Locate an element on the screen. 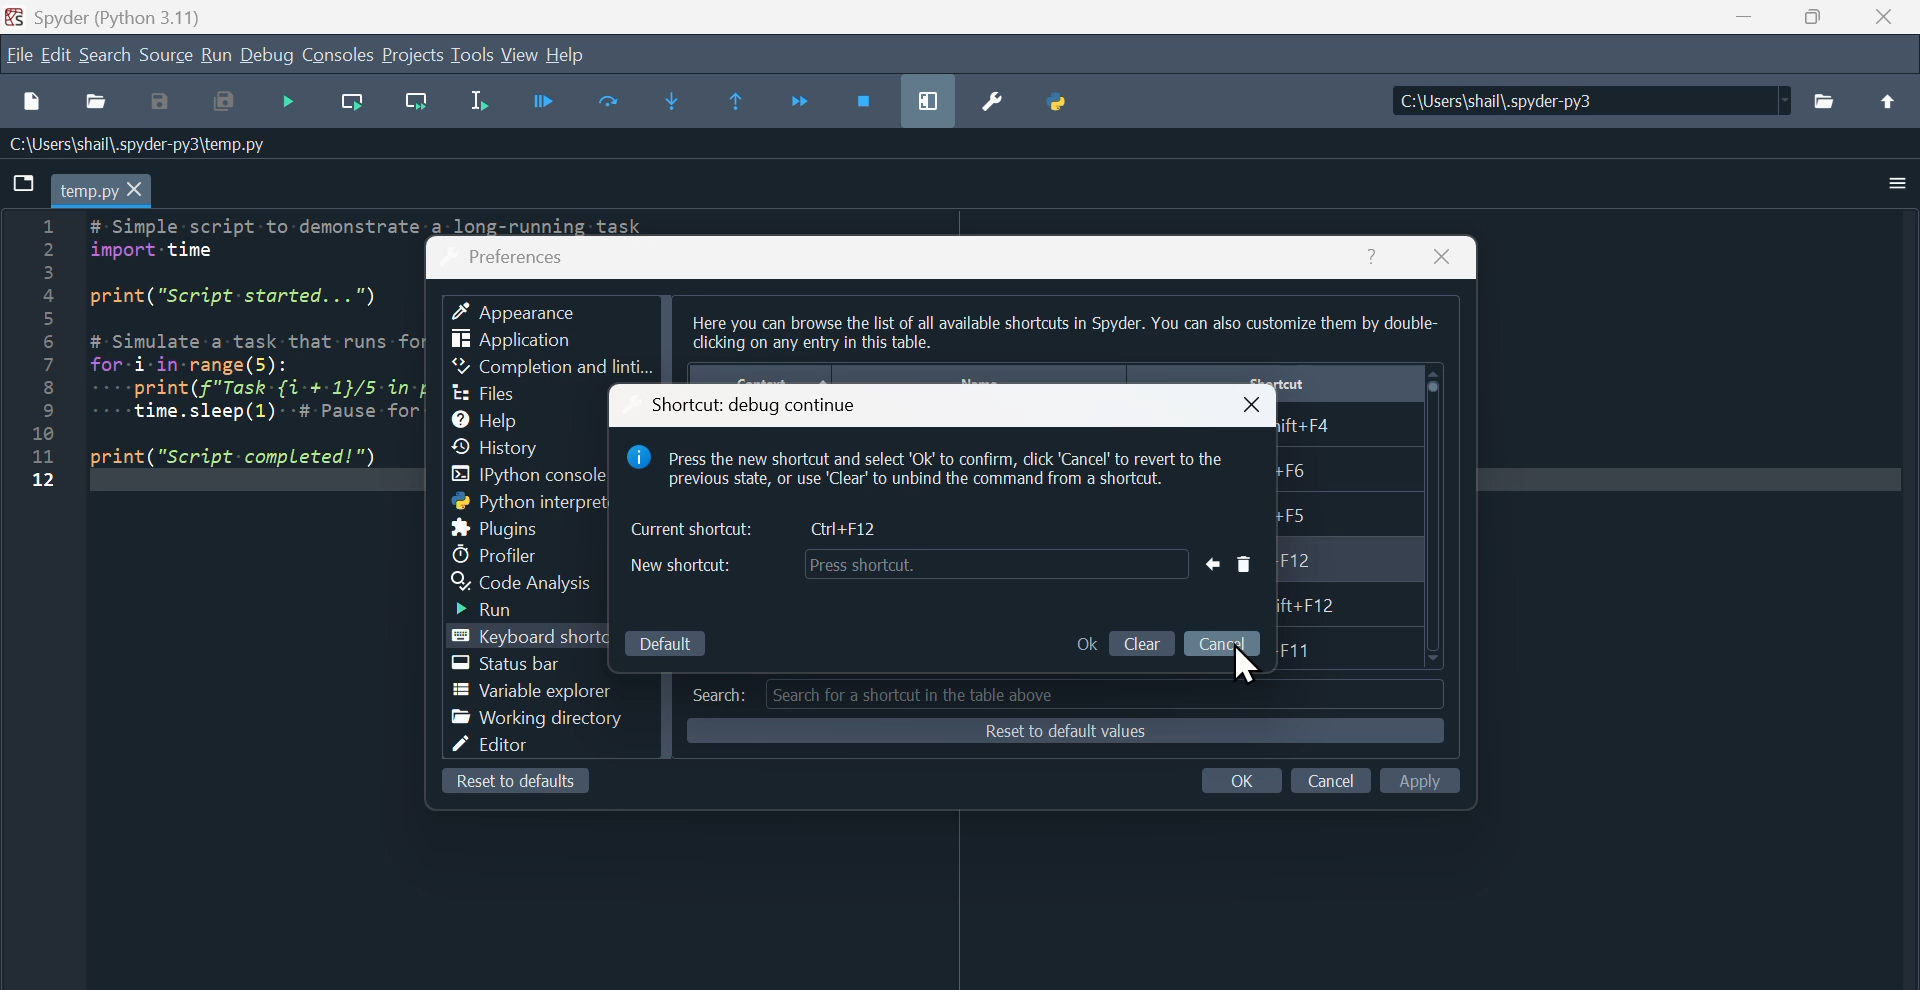 The image size is (1920, 990). Completion and is located at coordinates (553, 368).